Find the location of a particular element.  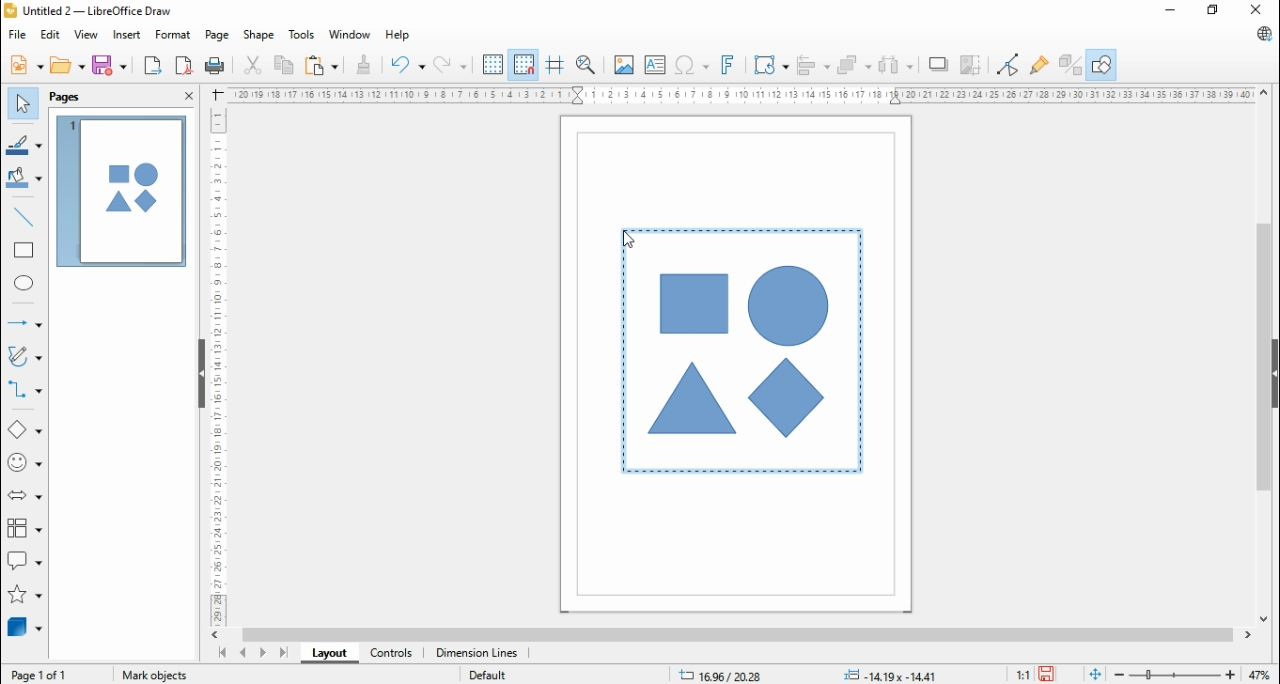

symbol shapes is located at coordinates (27, 462).